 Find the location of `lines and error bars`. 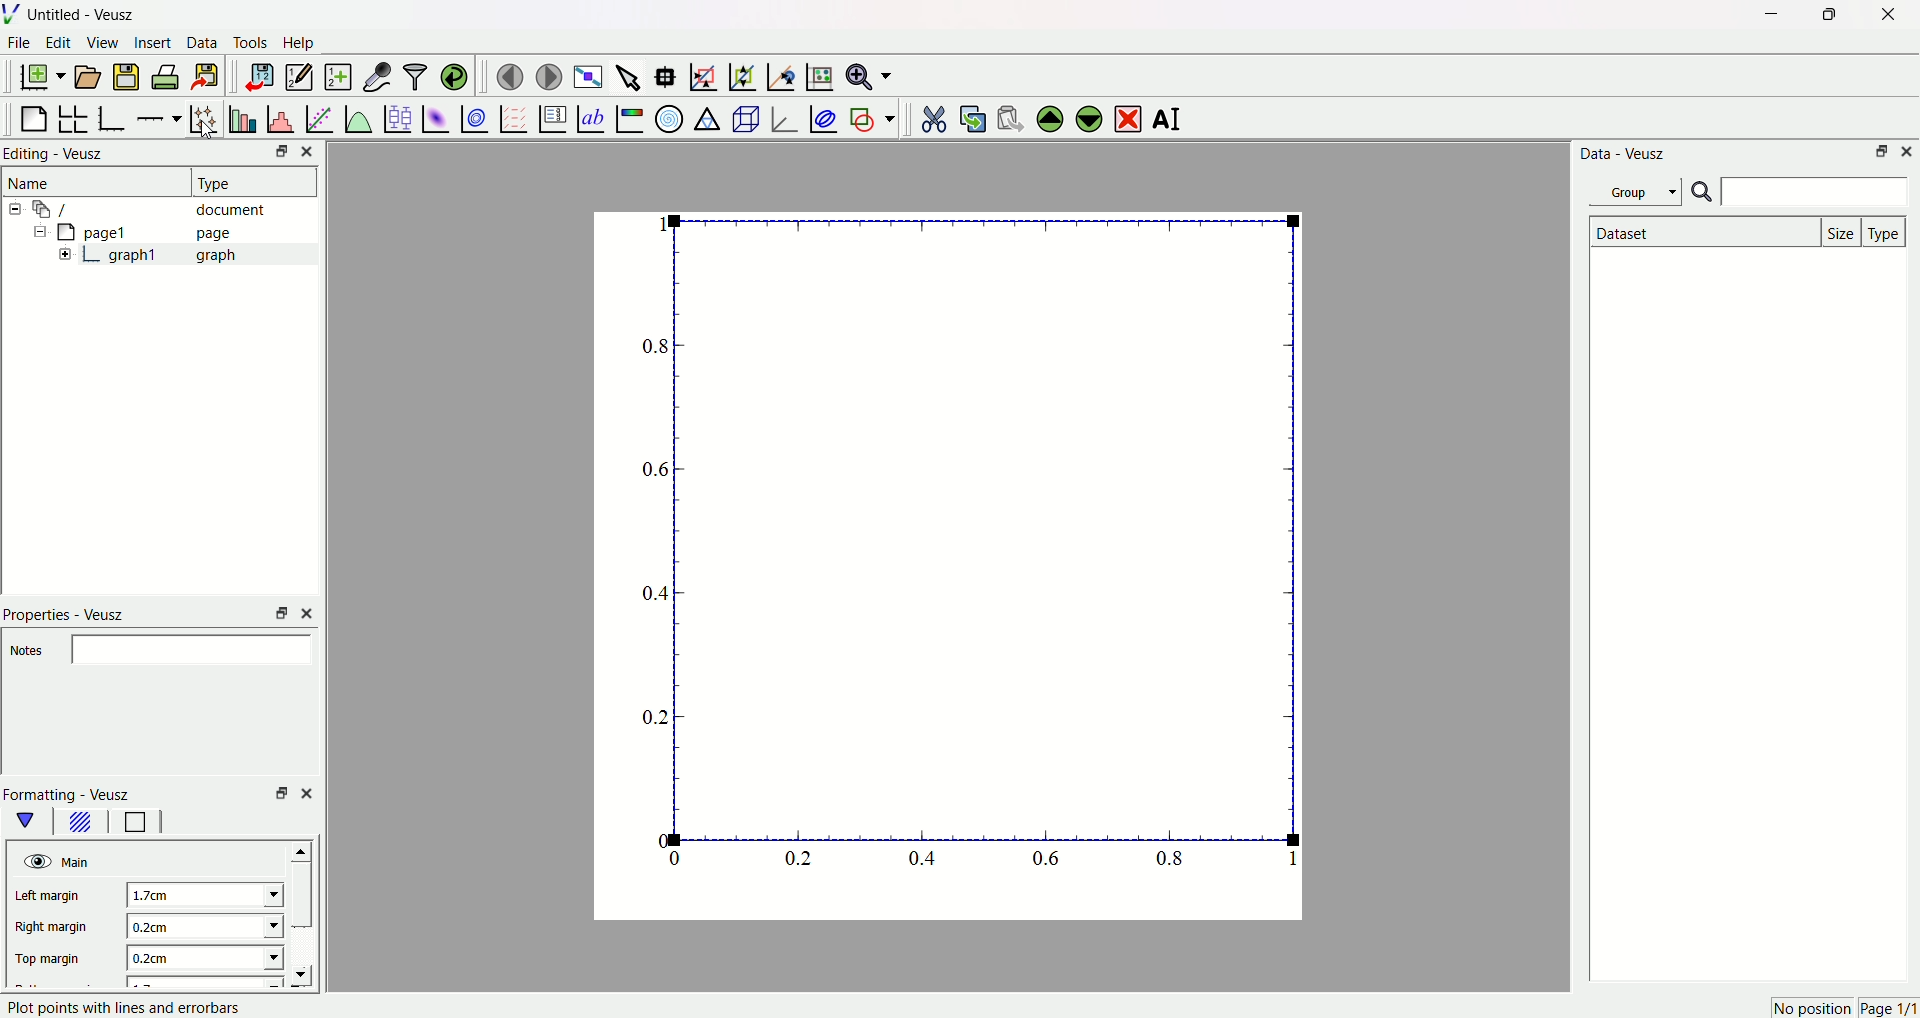

lines and error bars is located at coordinates (203, 117).